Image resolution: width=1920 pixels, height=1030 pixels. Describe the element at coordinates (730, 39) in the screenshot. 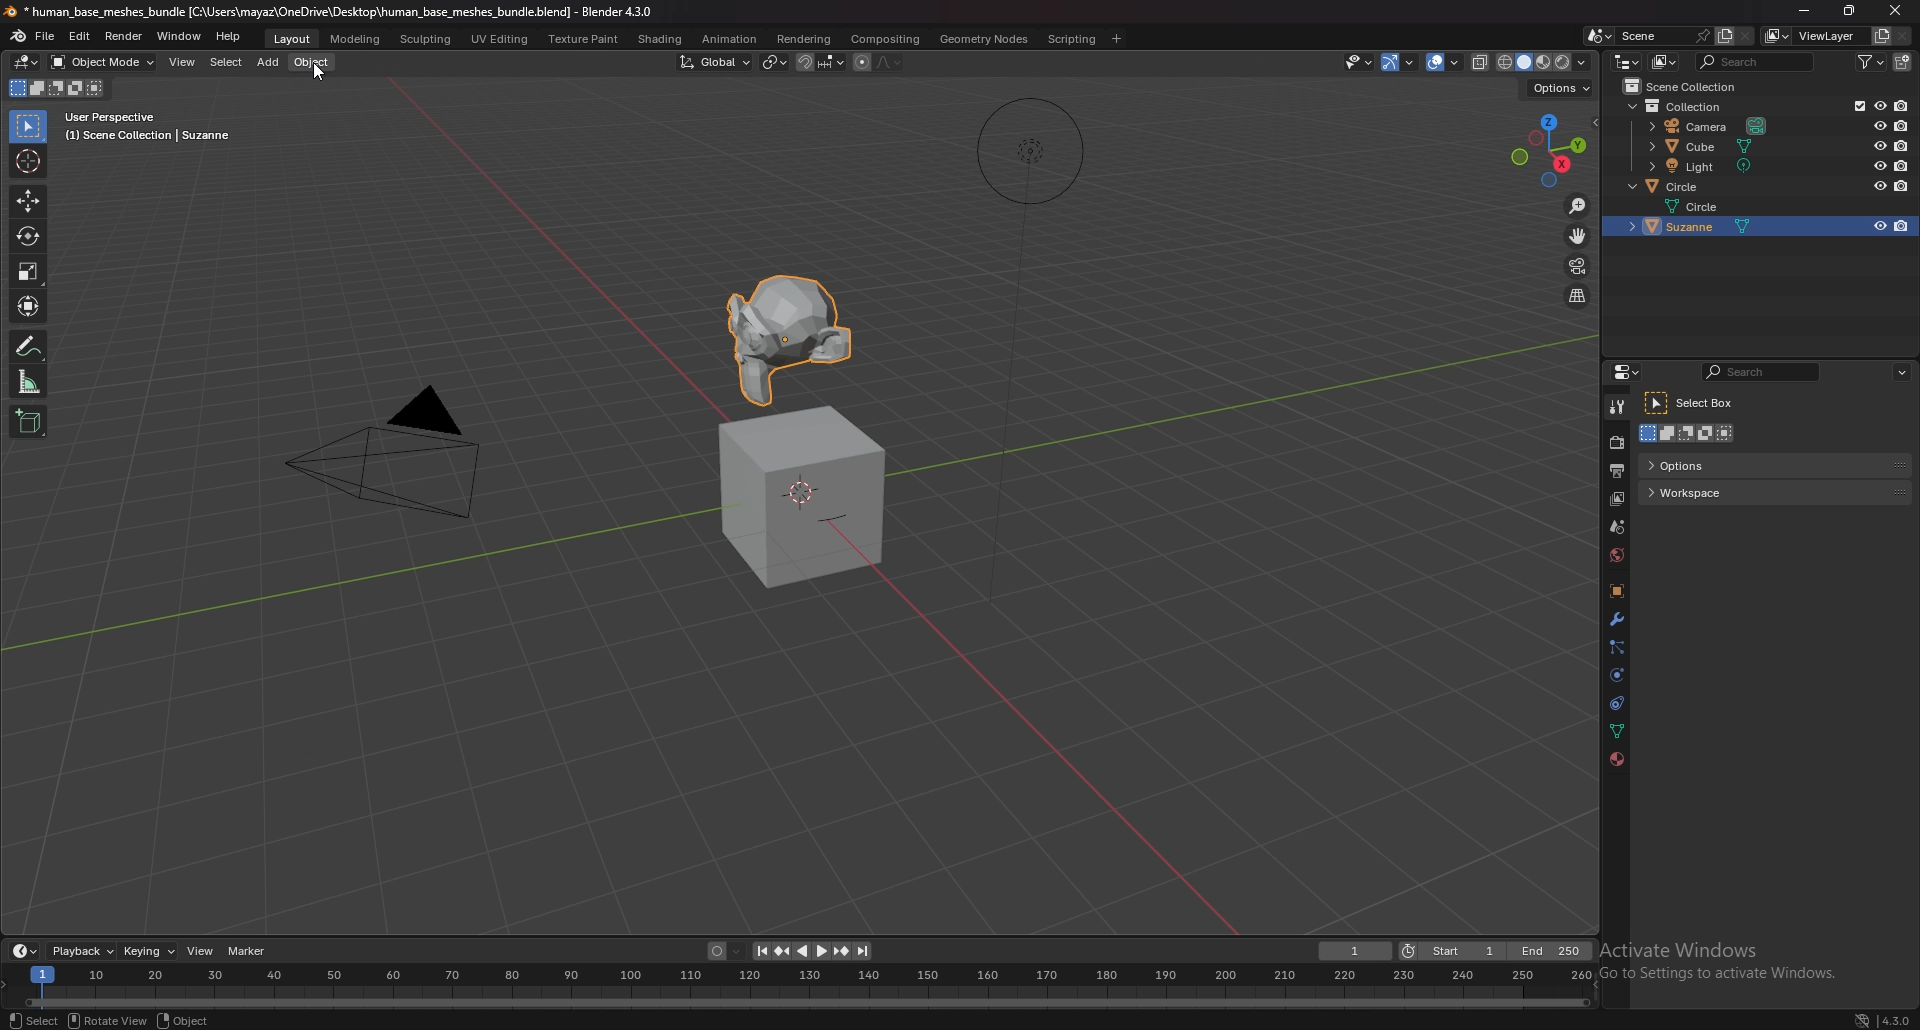

I see `animation` at that location.